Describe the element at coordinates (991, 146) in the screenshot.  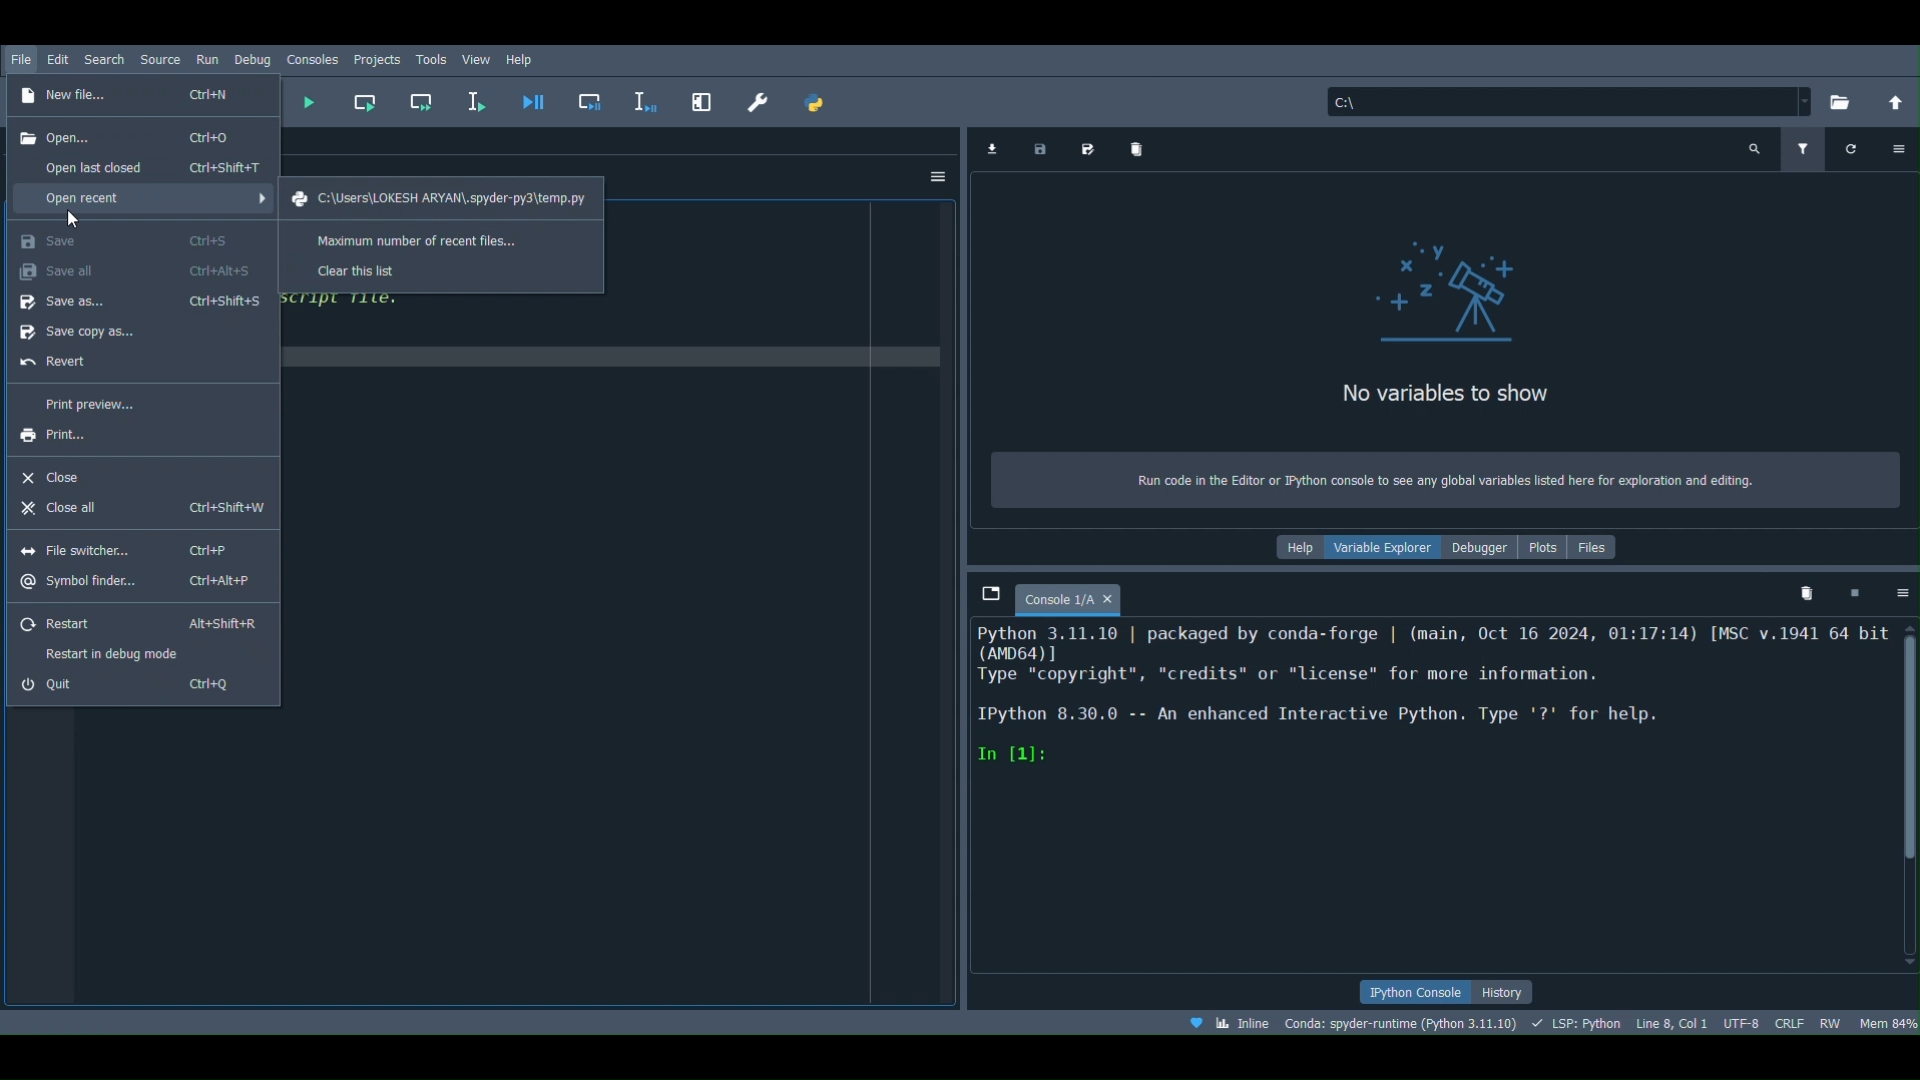
I see `Import data` at that location.